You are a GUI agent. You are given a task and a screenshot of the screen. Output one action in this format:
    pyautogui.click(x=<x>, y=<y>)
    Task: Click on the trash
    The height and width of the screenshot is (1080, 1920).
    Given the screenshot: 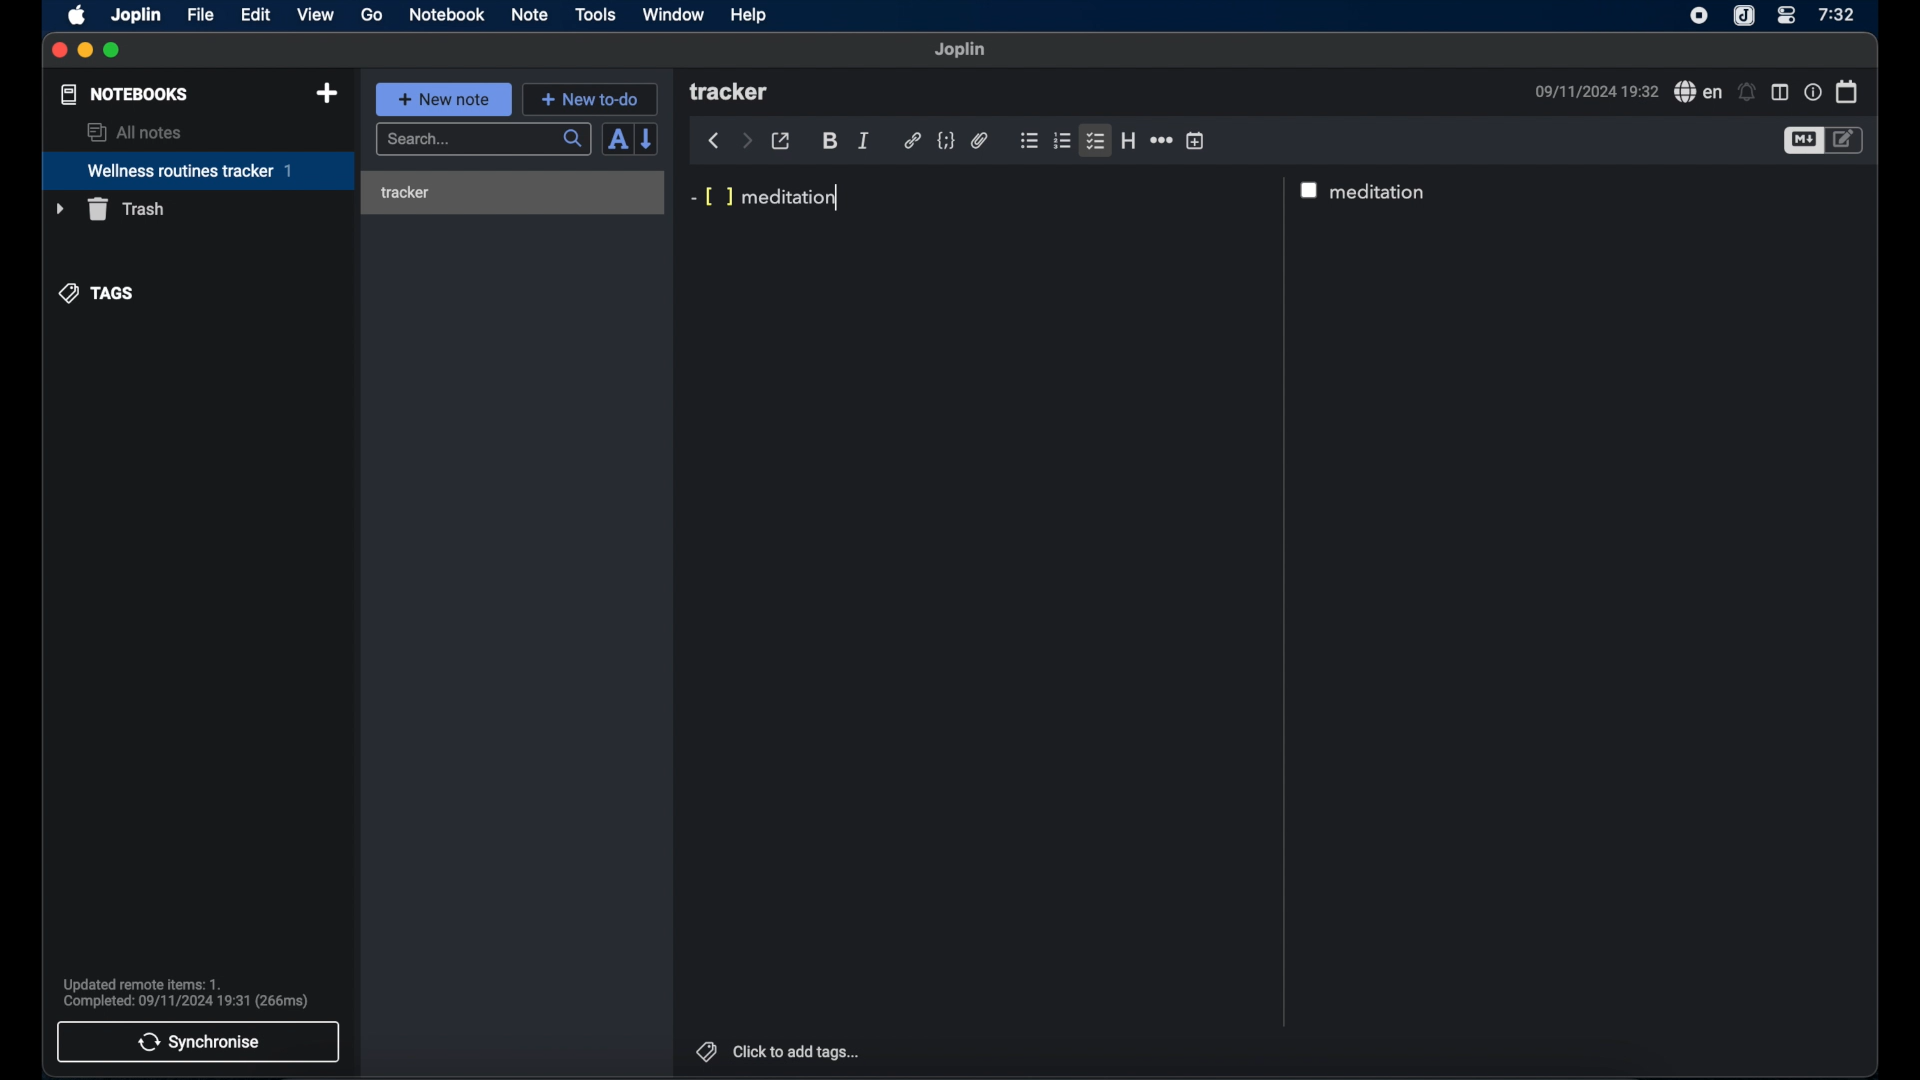 What is the action you would take?
    pyautogui.click(x=109, y=209)
    